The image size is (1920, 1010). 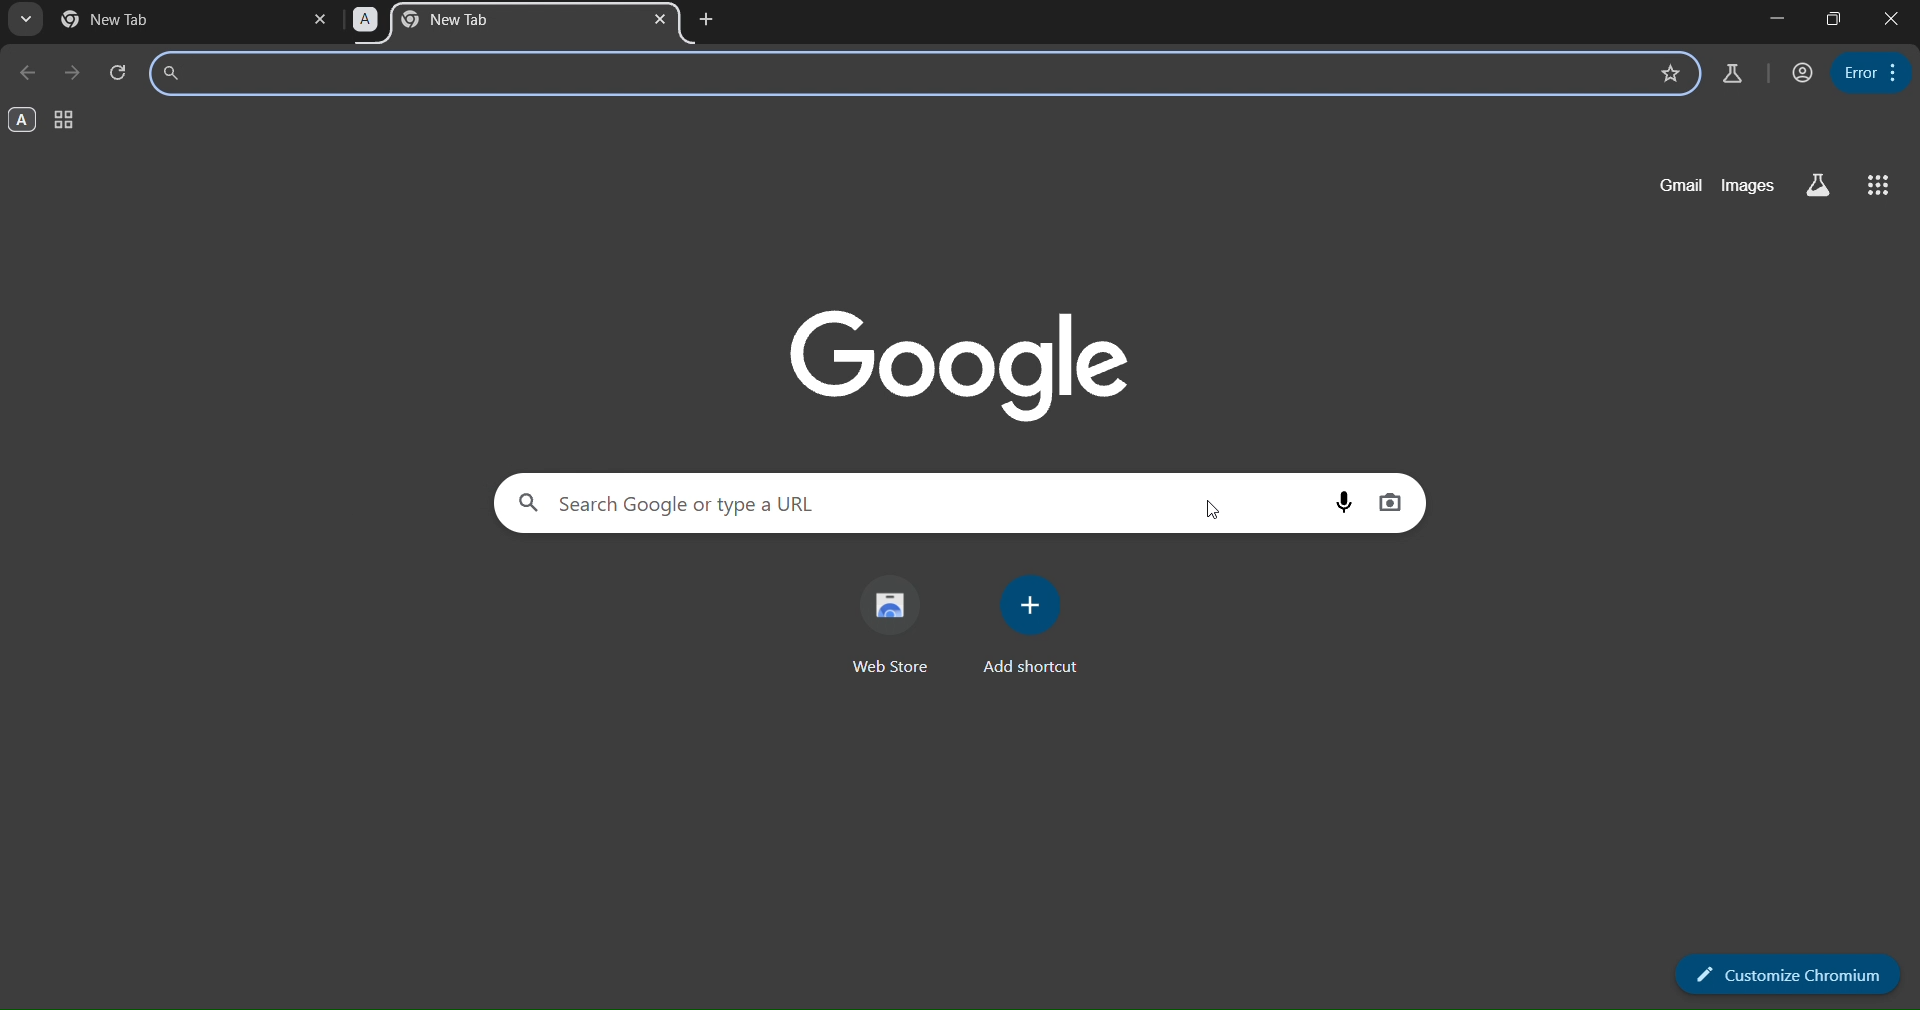 What do you see at coordinates (352, 74) in the screenshot?
I see `search bar` at bounding box center [352, 74].